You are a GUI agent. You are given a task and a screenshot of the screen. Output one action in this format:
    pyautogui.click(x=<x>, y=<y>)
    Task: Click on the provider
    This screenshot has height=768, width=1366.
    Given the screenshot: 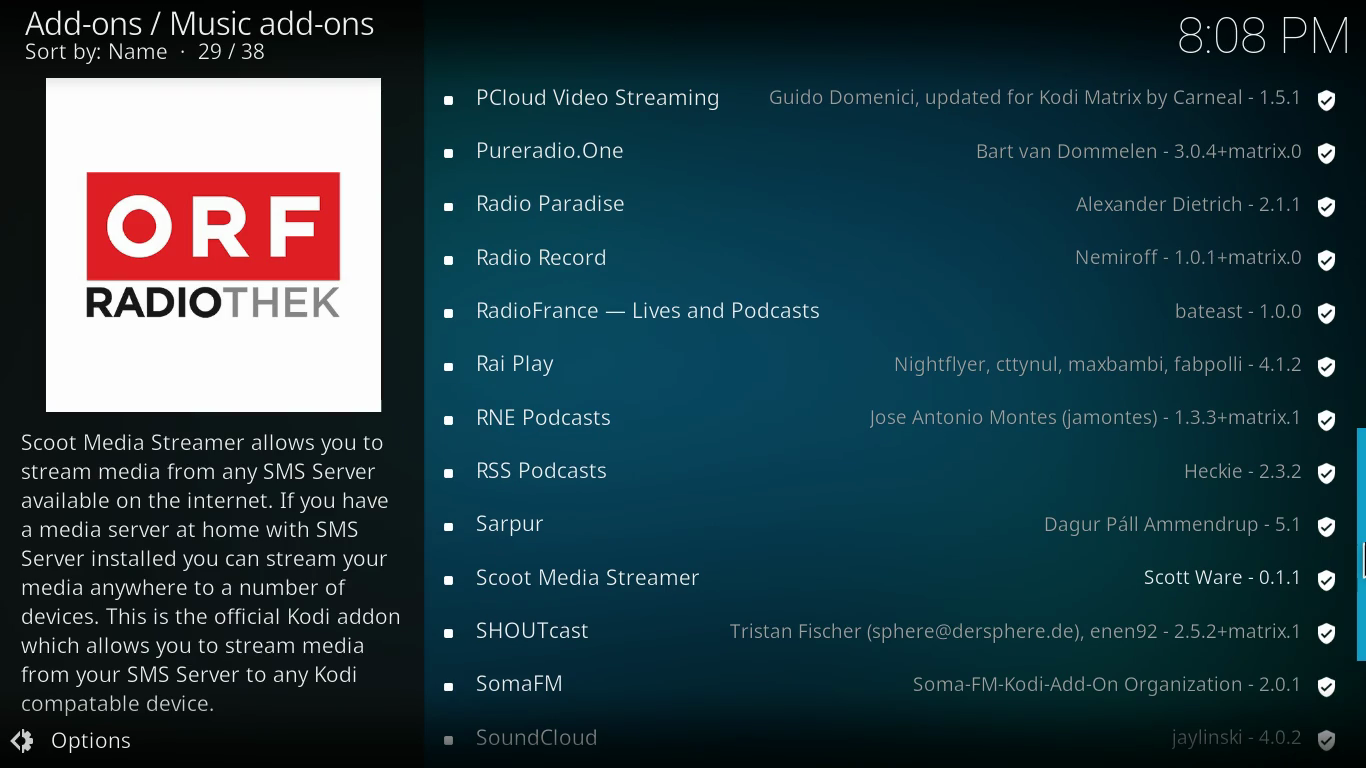 What is the action you would take?
    pyautogui.click(x=1258, y=314)
    